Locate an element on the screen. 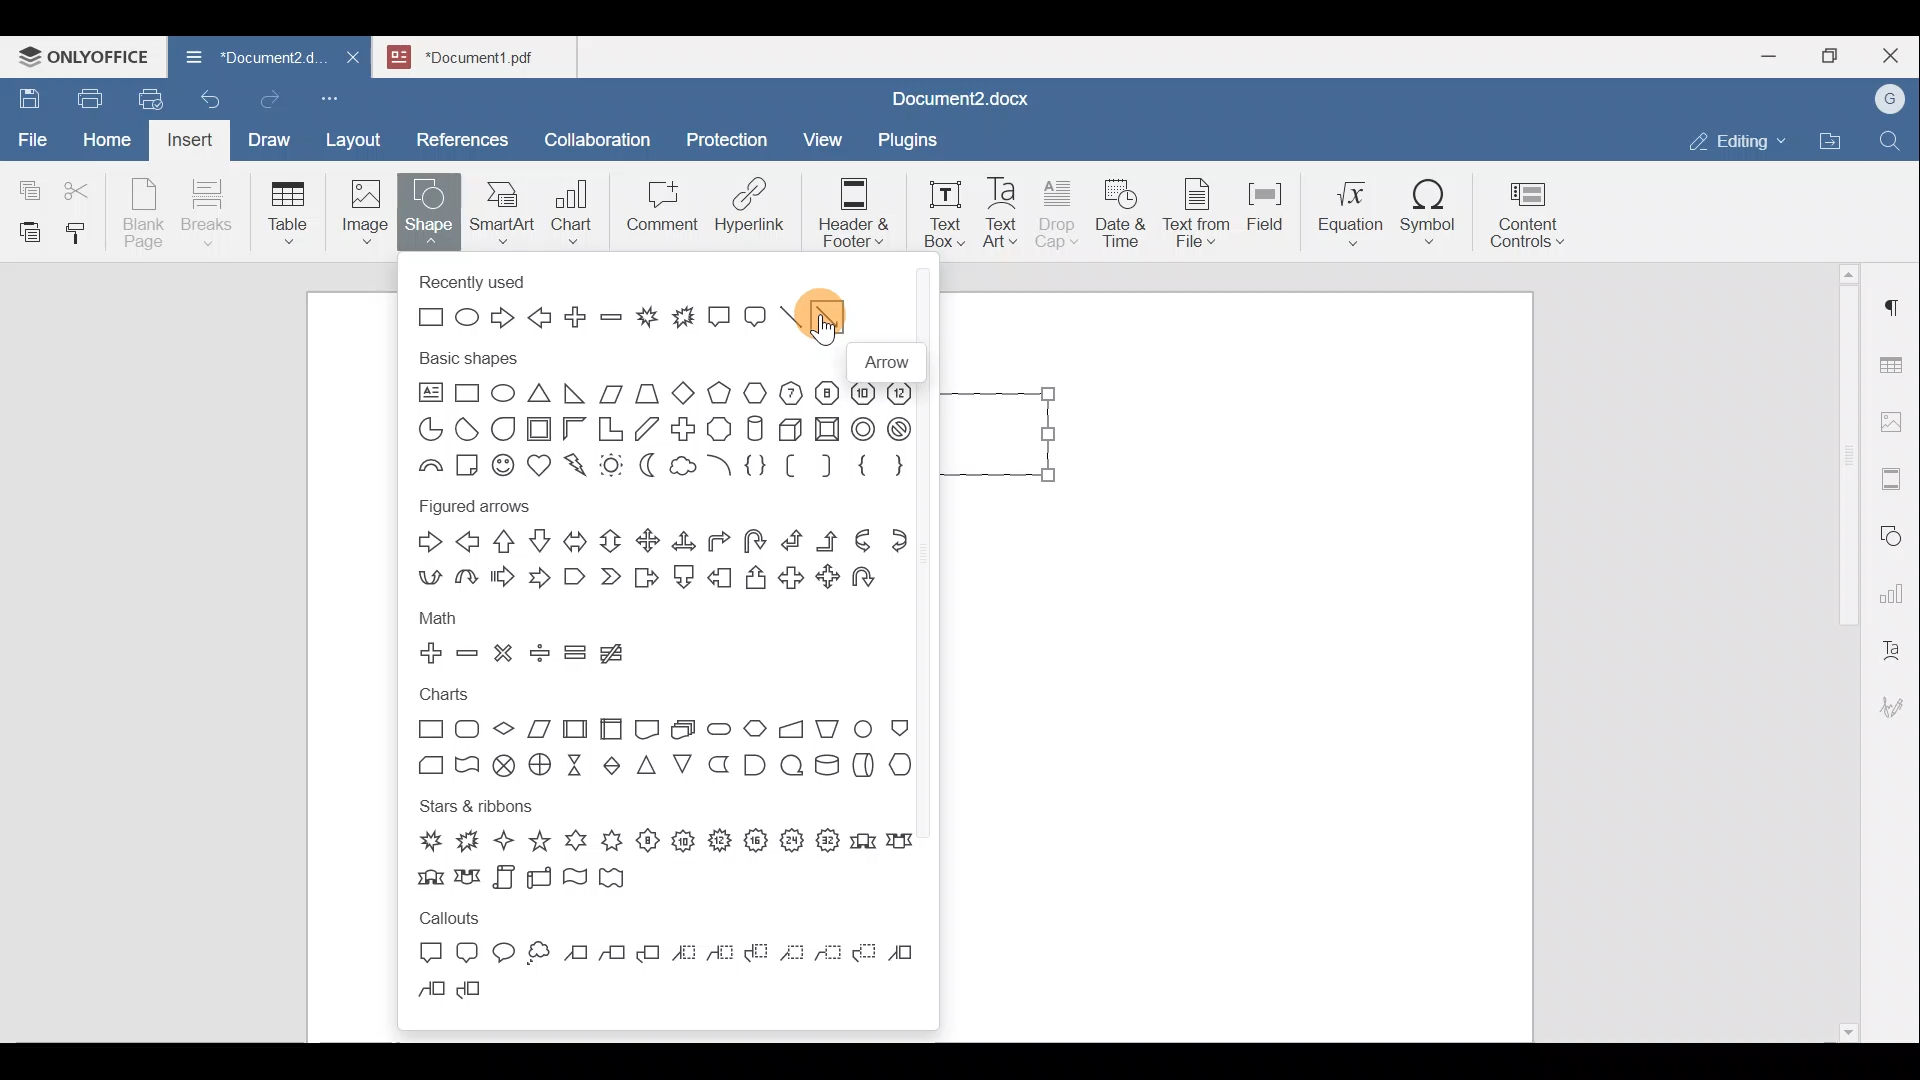 The height and width of the screenshot is (1080, 1920). Equation is located at coordinates (1355, 212).